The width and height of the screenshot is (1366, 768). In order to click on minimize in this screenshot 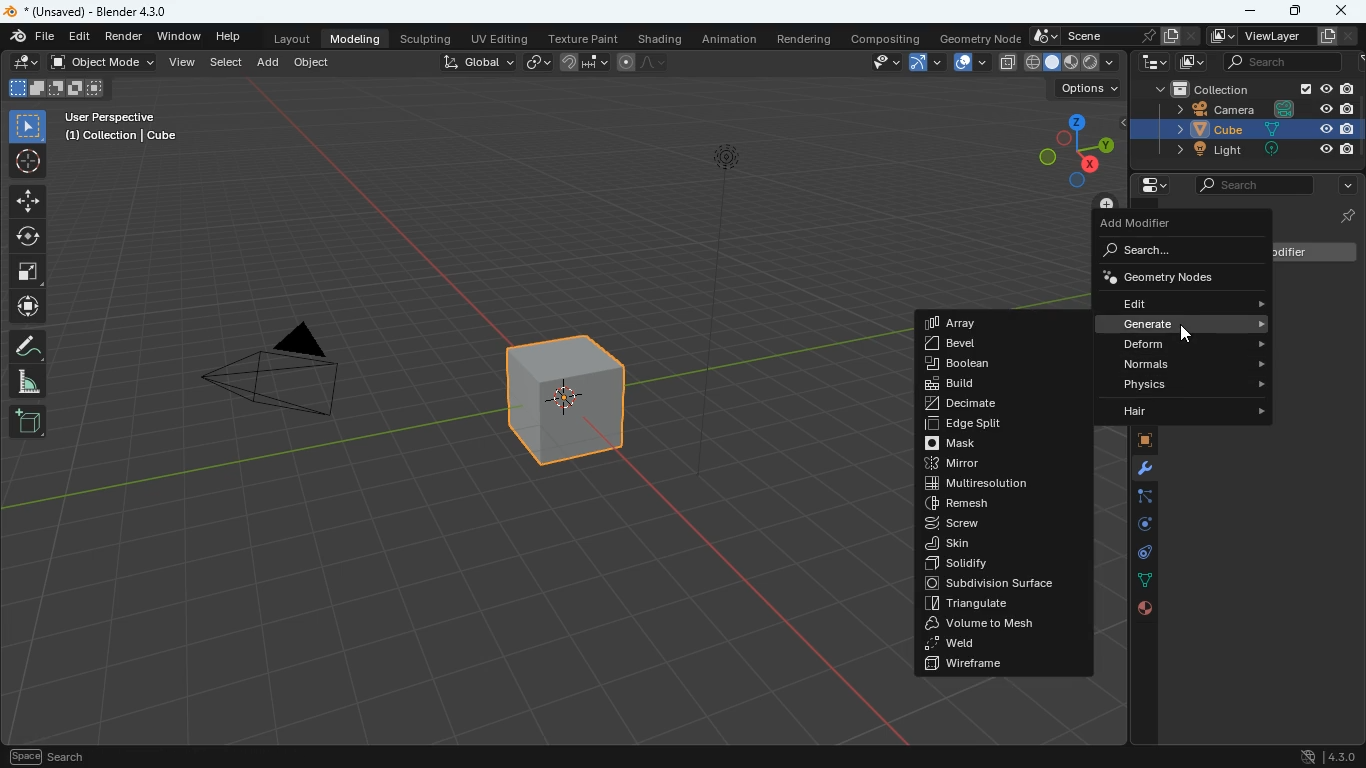, I will do `click(1251, 12)`.